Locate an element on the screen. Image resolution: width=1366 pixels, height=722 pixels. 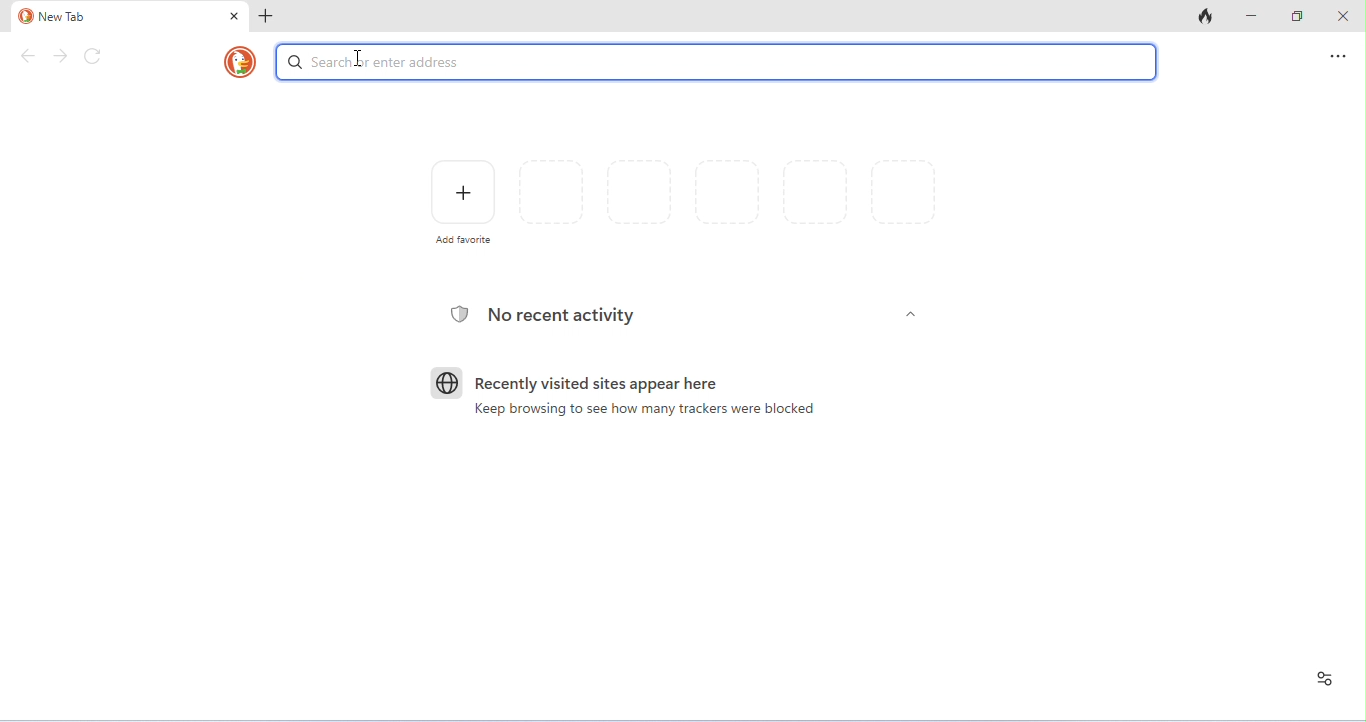
minimize is located at coordinates (1256, 14).